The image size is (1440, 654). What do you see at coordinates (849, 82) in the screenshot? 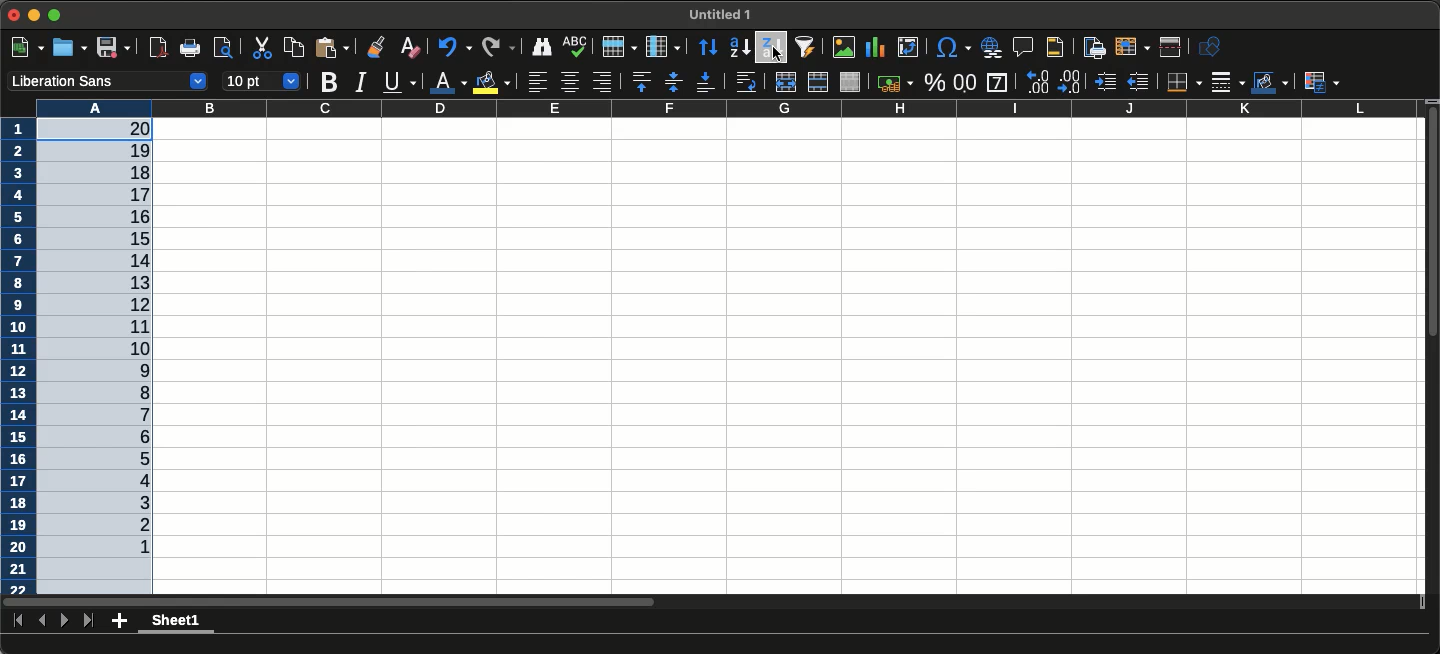
I see `Unmerge cells` at bounding box center [849, 82].